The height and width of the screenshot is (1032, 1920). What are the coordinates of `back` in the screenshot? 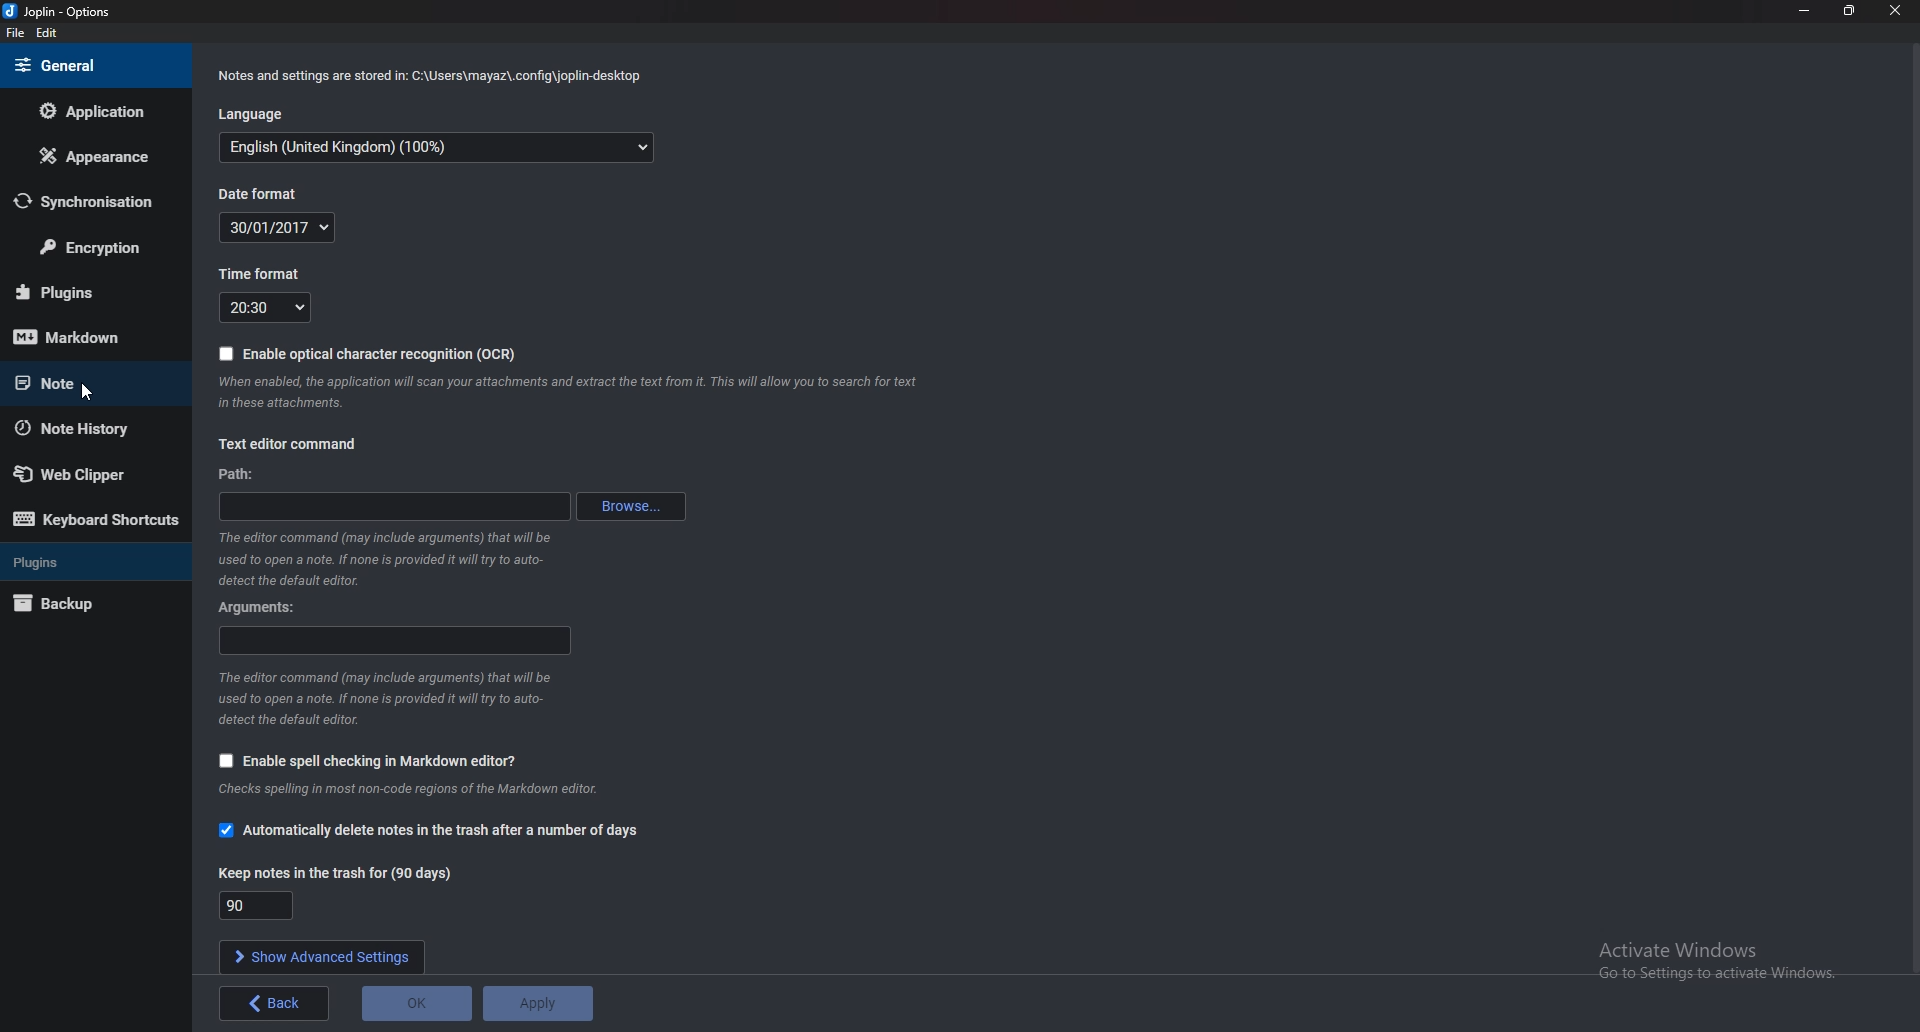 It's located at (272, 1002).